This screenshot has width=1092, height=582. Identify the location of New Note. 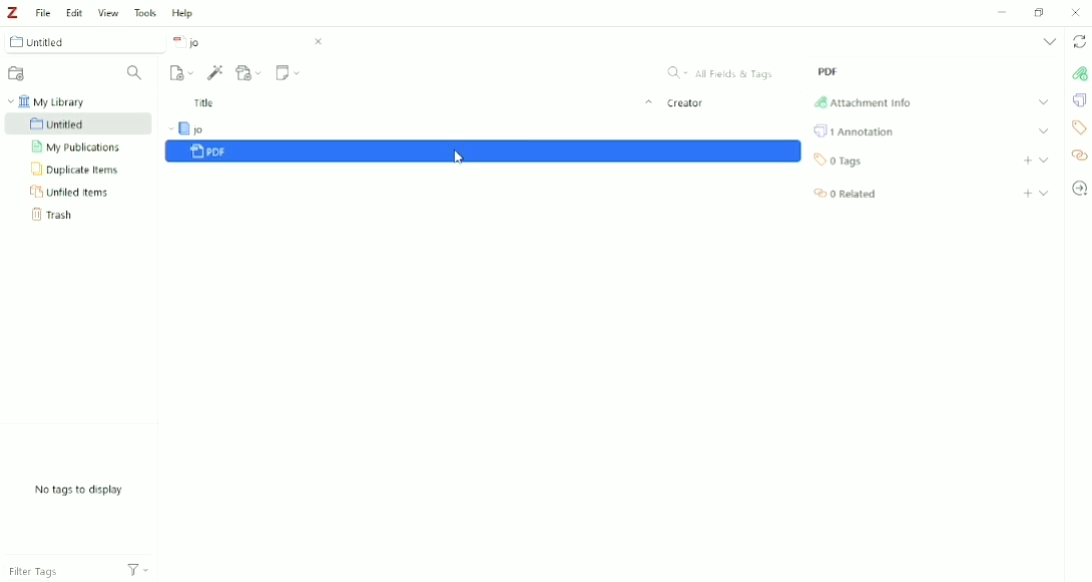
(287, 73).